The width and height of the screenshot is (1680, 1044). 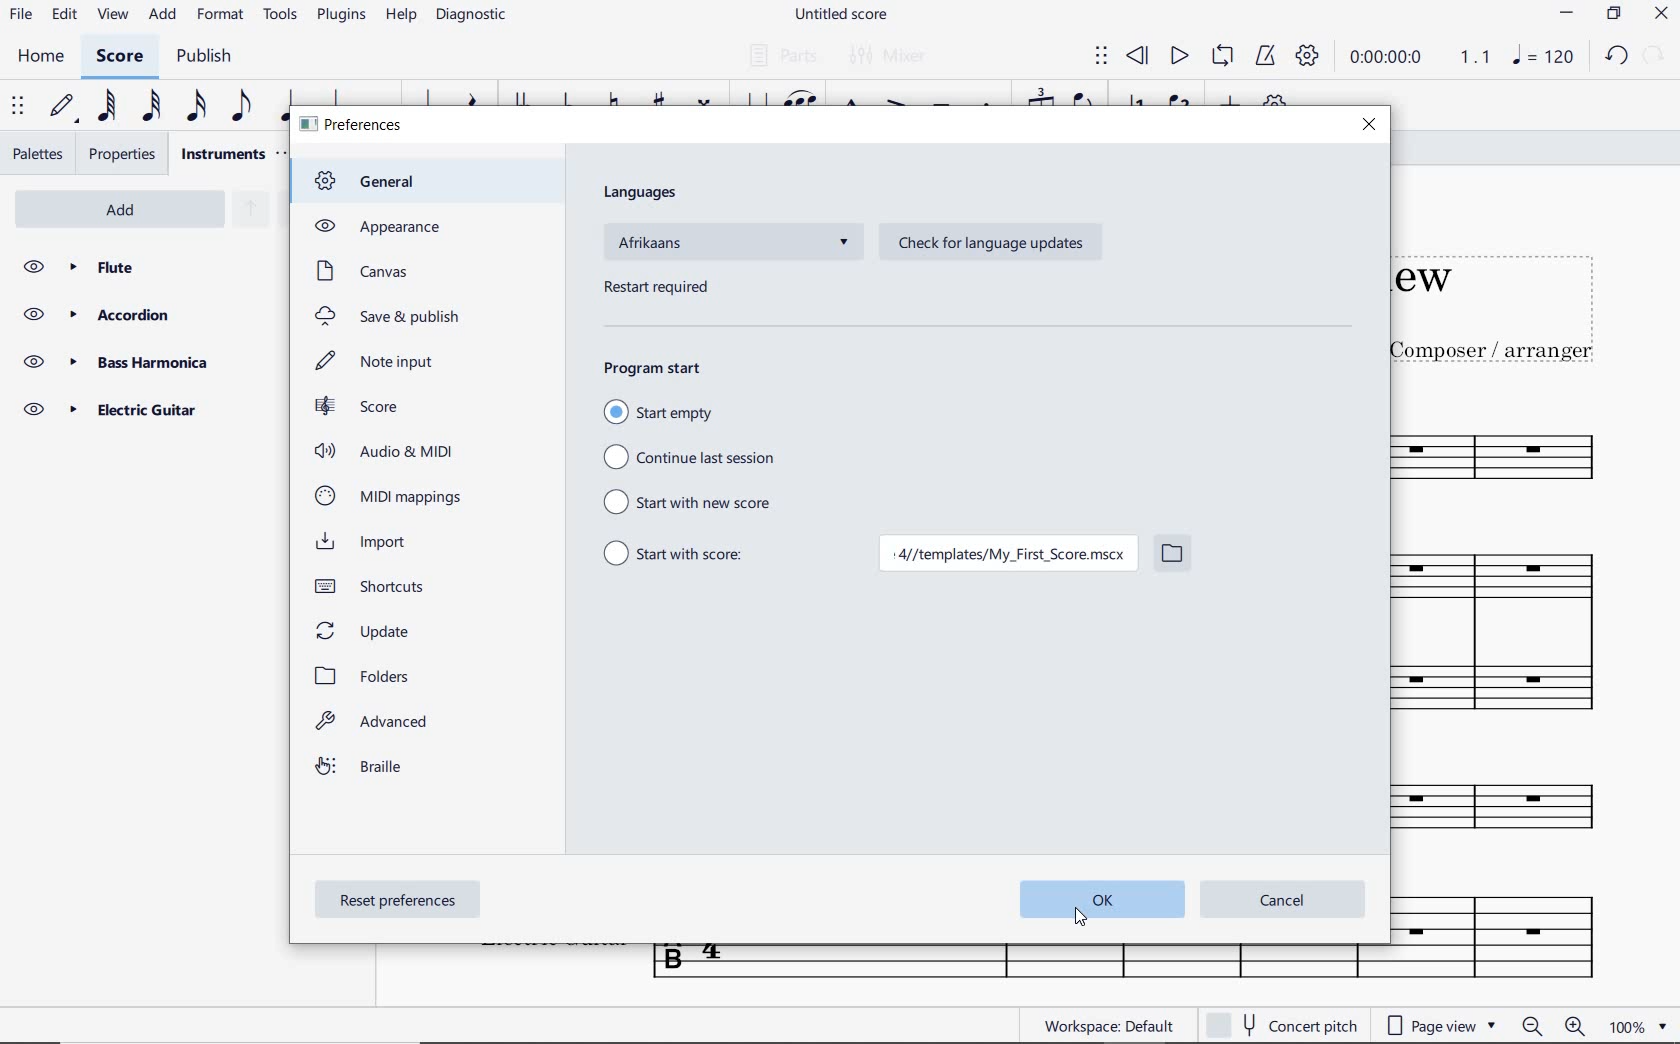 I want to click on eighth note, so click(x=239, y=107).